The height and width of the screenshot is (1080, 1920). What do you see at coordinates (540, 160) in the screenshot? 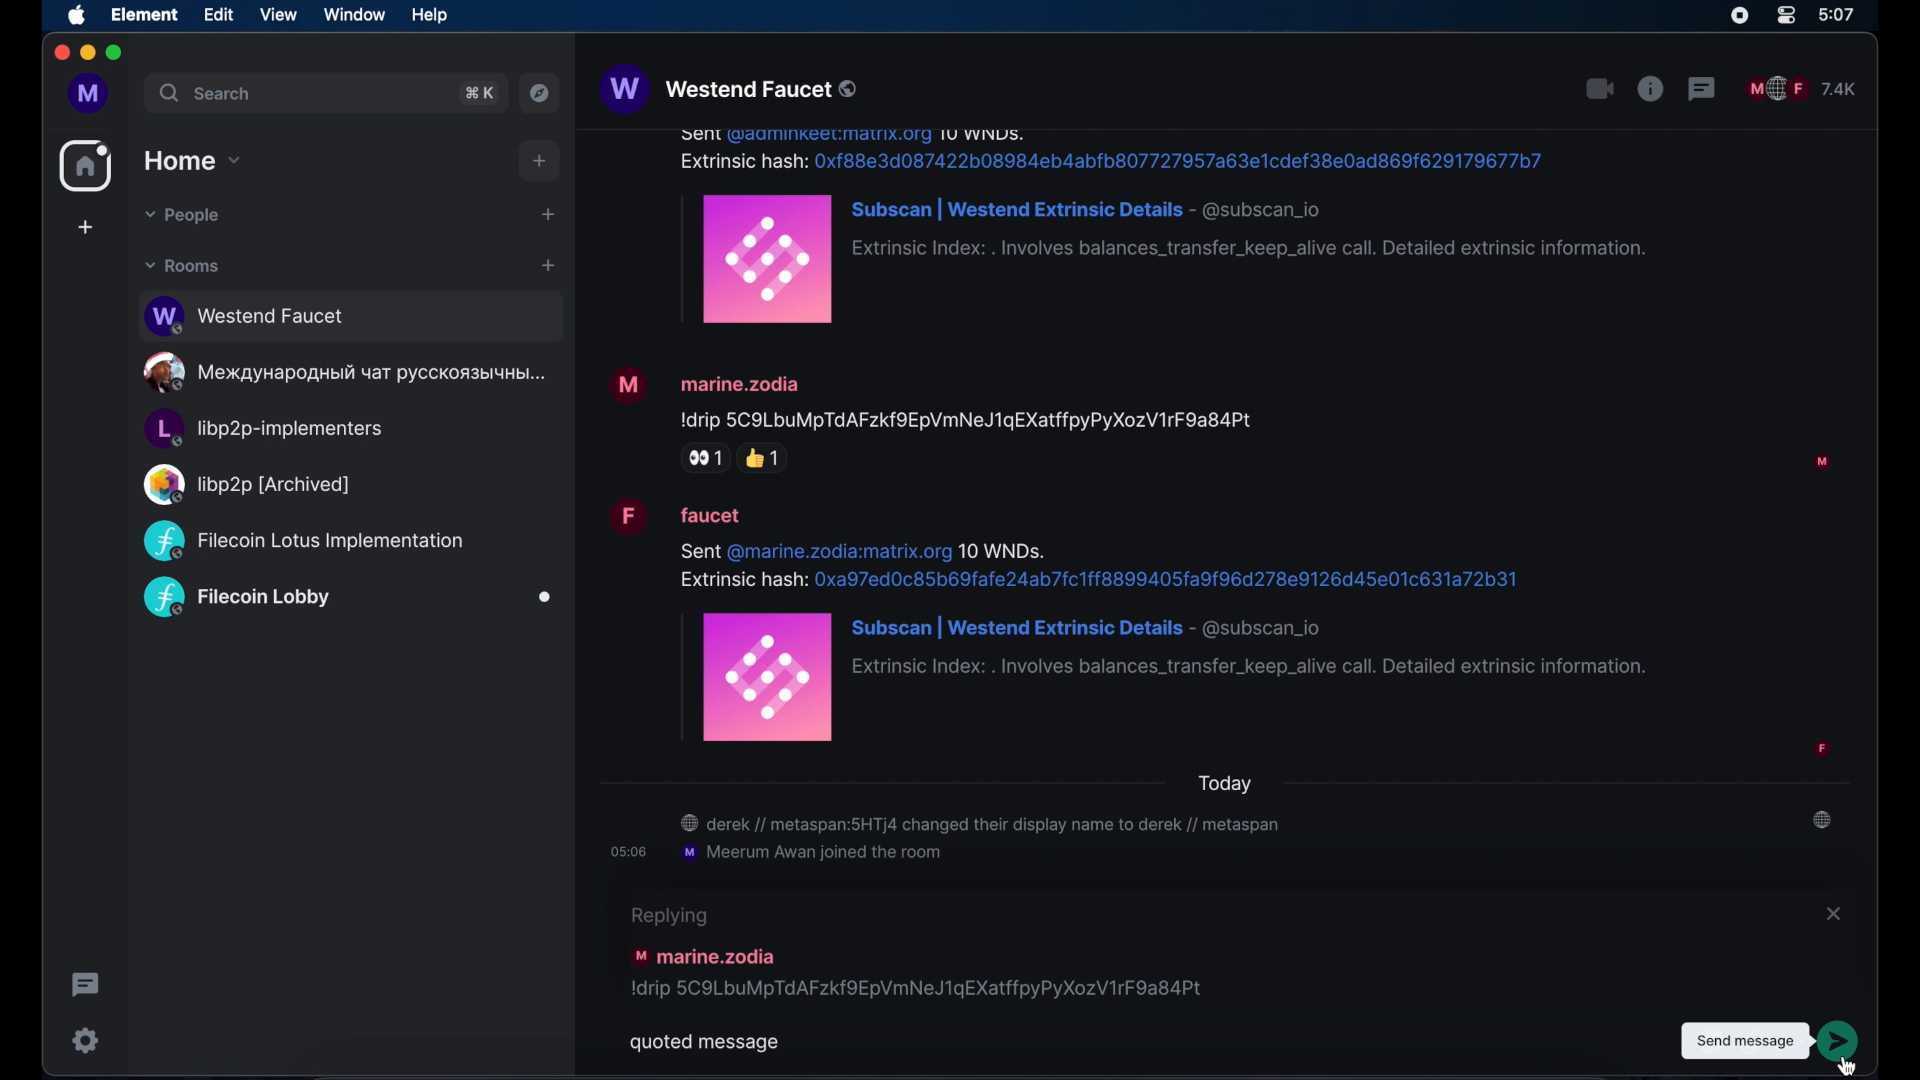
I see `add` at bounding box center [540, 160].